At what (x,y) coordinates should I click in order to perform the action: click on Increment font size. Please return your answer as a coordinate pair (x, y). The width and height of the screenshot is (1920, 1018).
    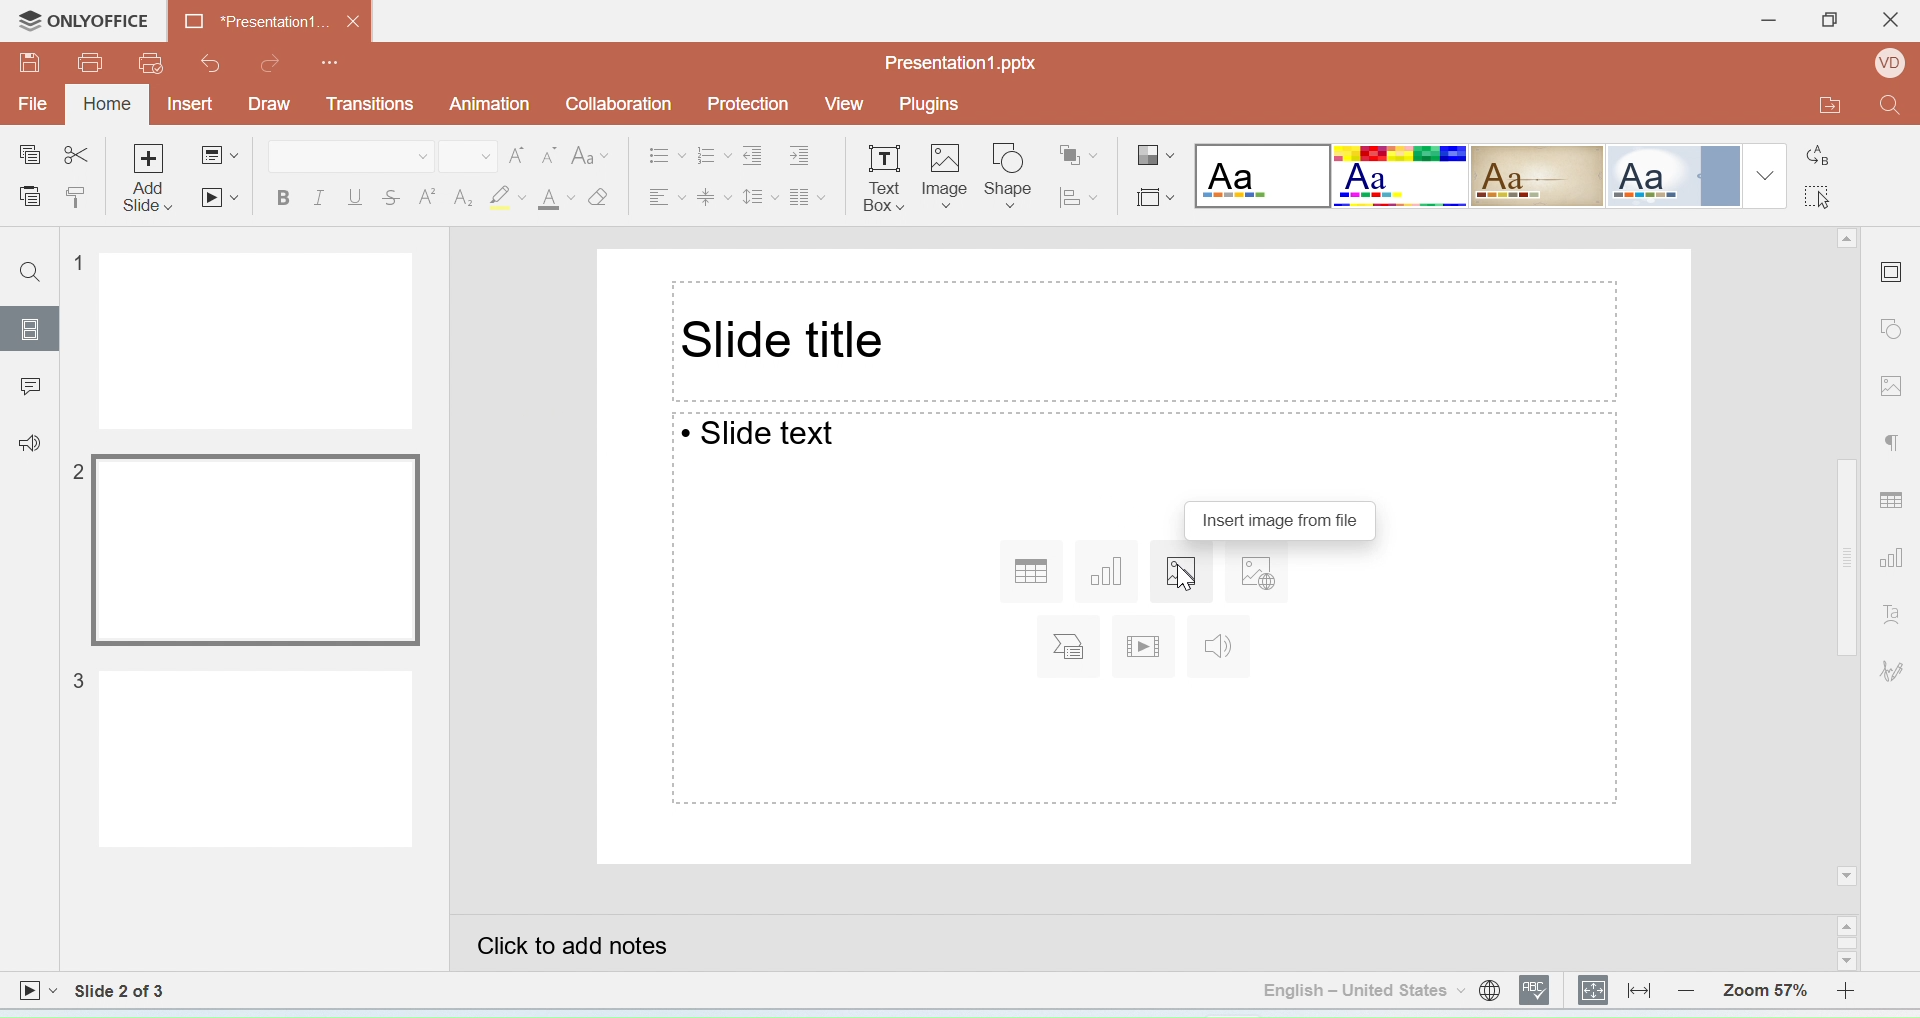
    Looking at the image, I should click on (516, 156).